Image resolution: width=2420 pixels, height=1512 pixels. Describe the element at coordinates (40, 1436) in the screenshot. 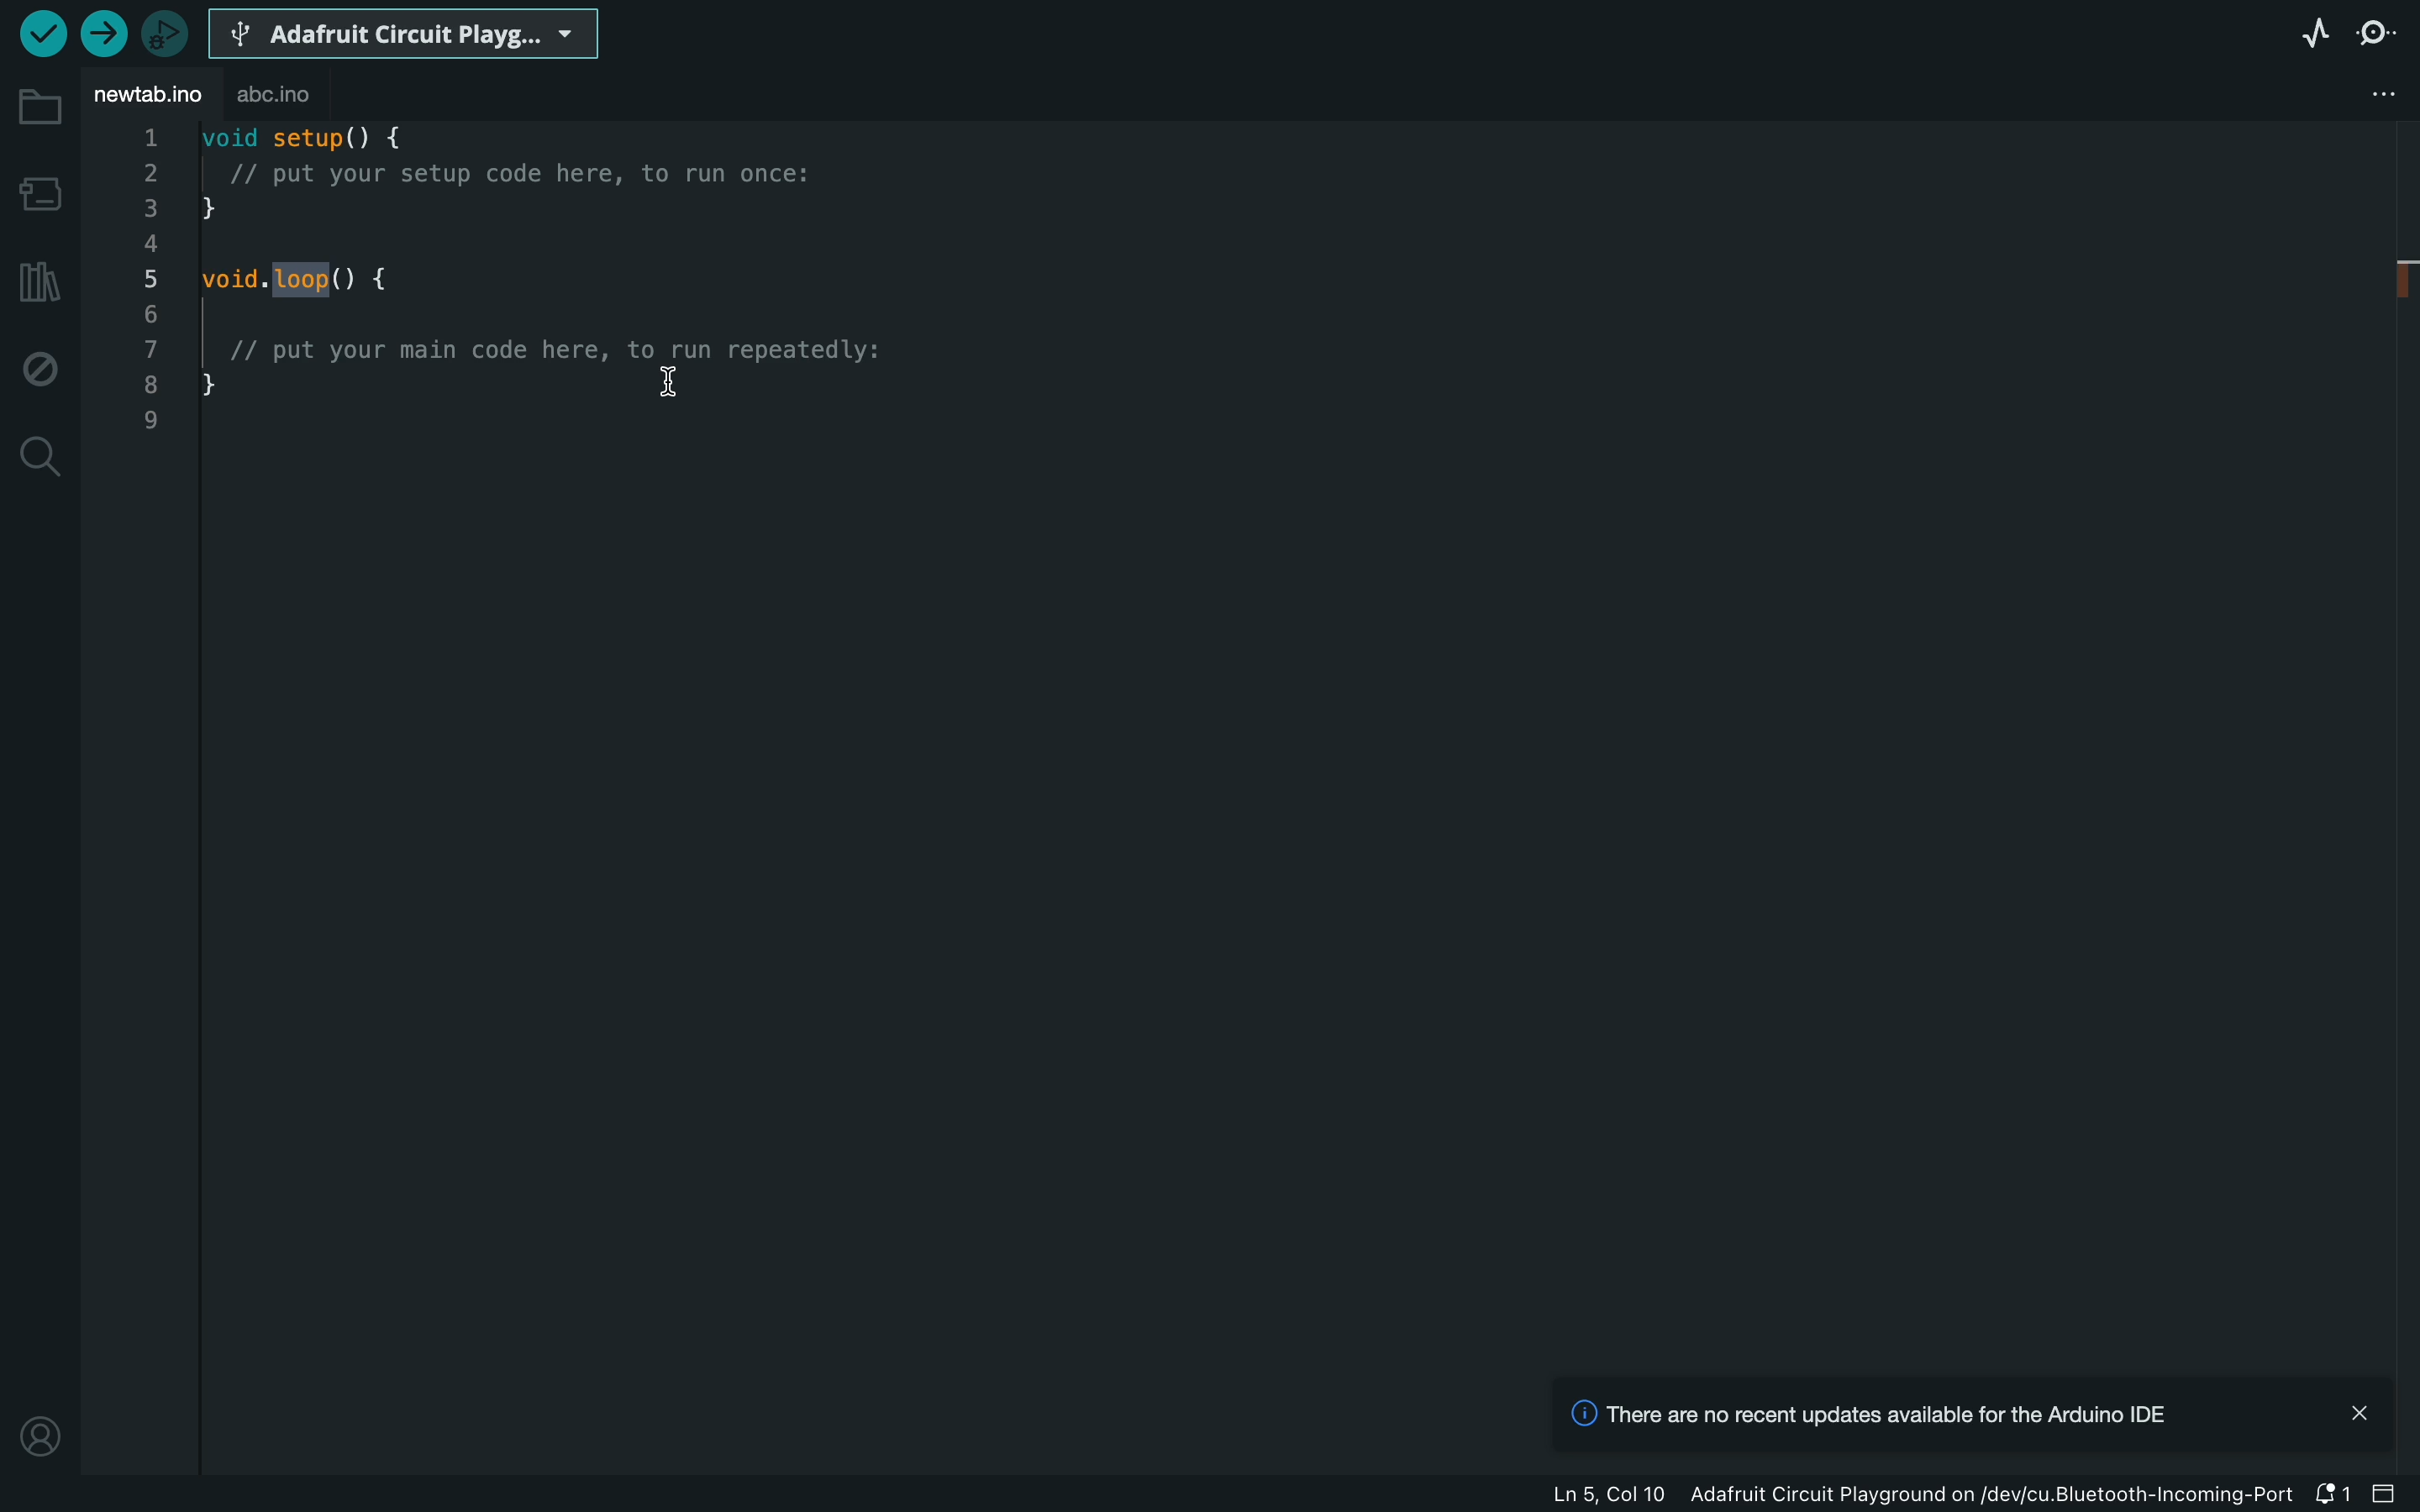

I see `profile` at that location.